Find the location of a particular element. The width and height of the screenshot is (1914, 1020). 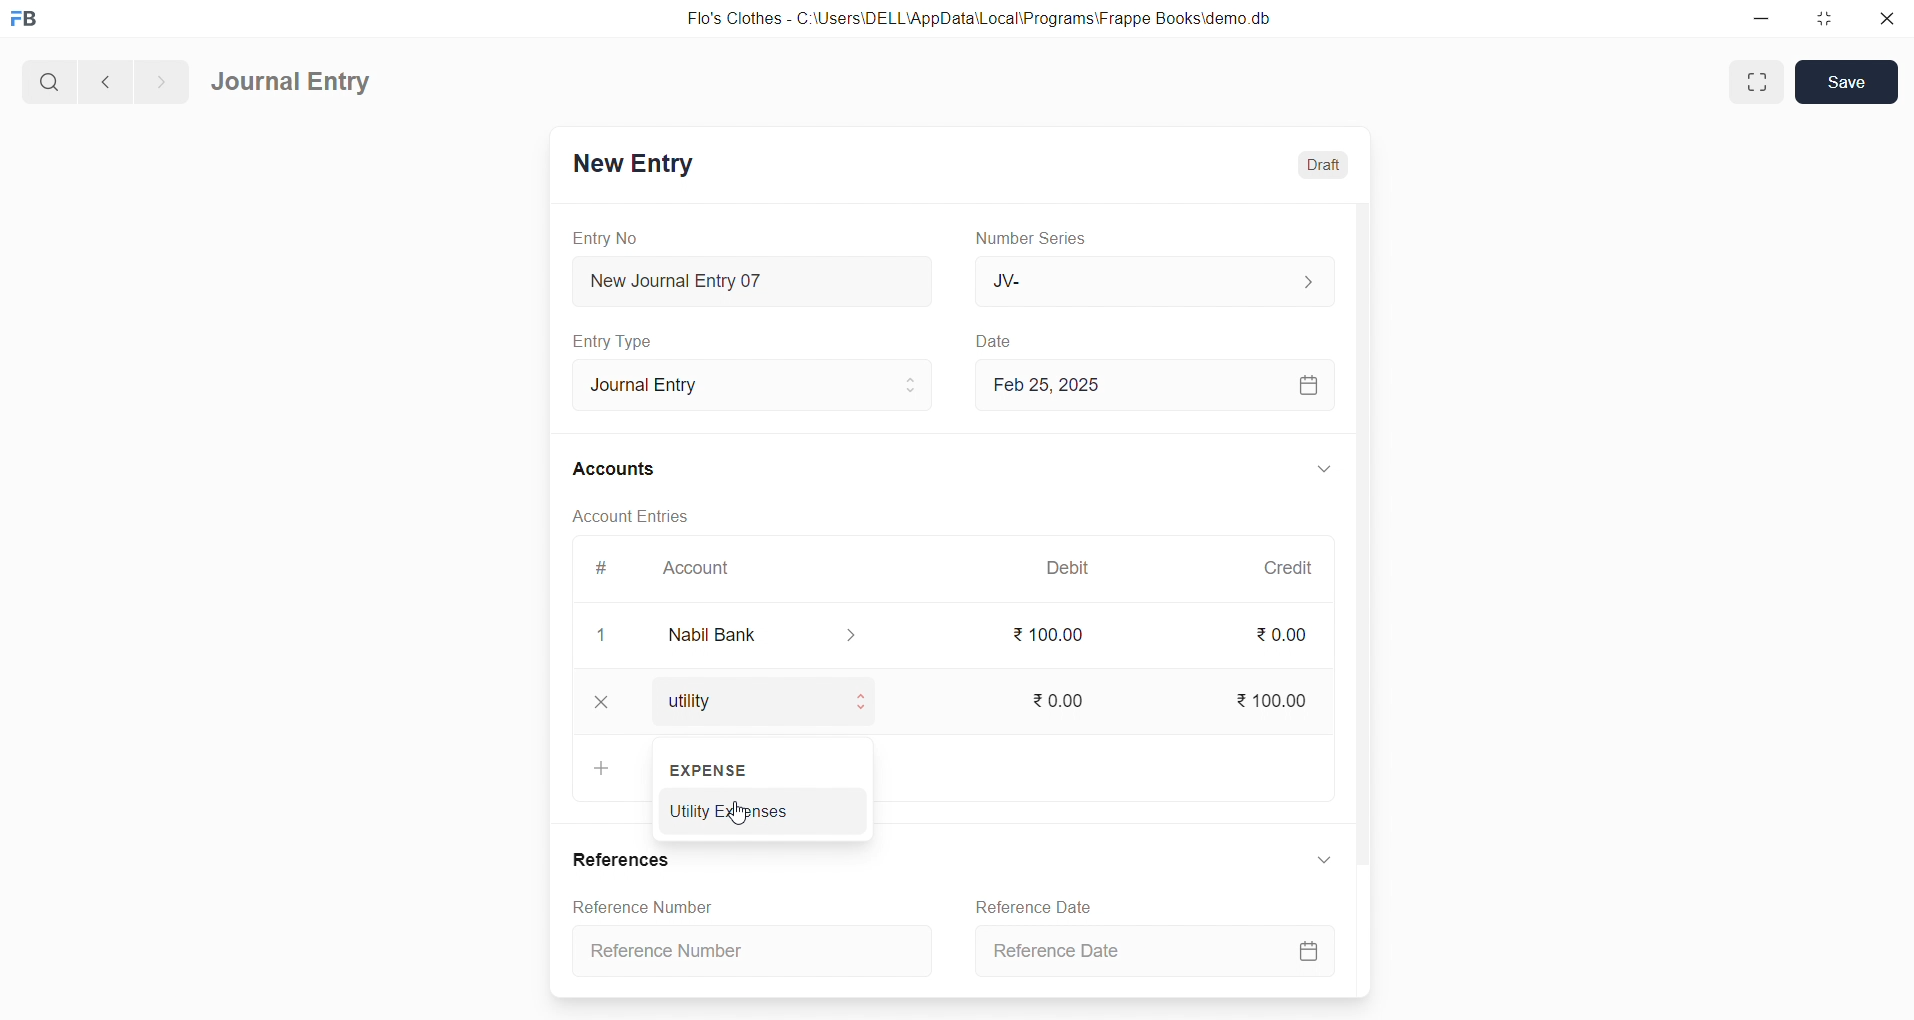

Close is located at coordinates (602, 702).